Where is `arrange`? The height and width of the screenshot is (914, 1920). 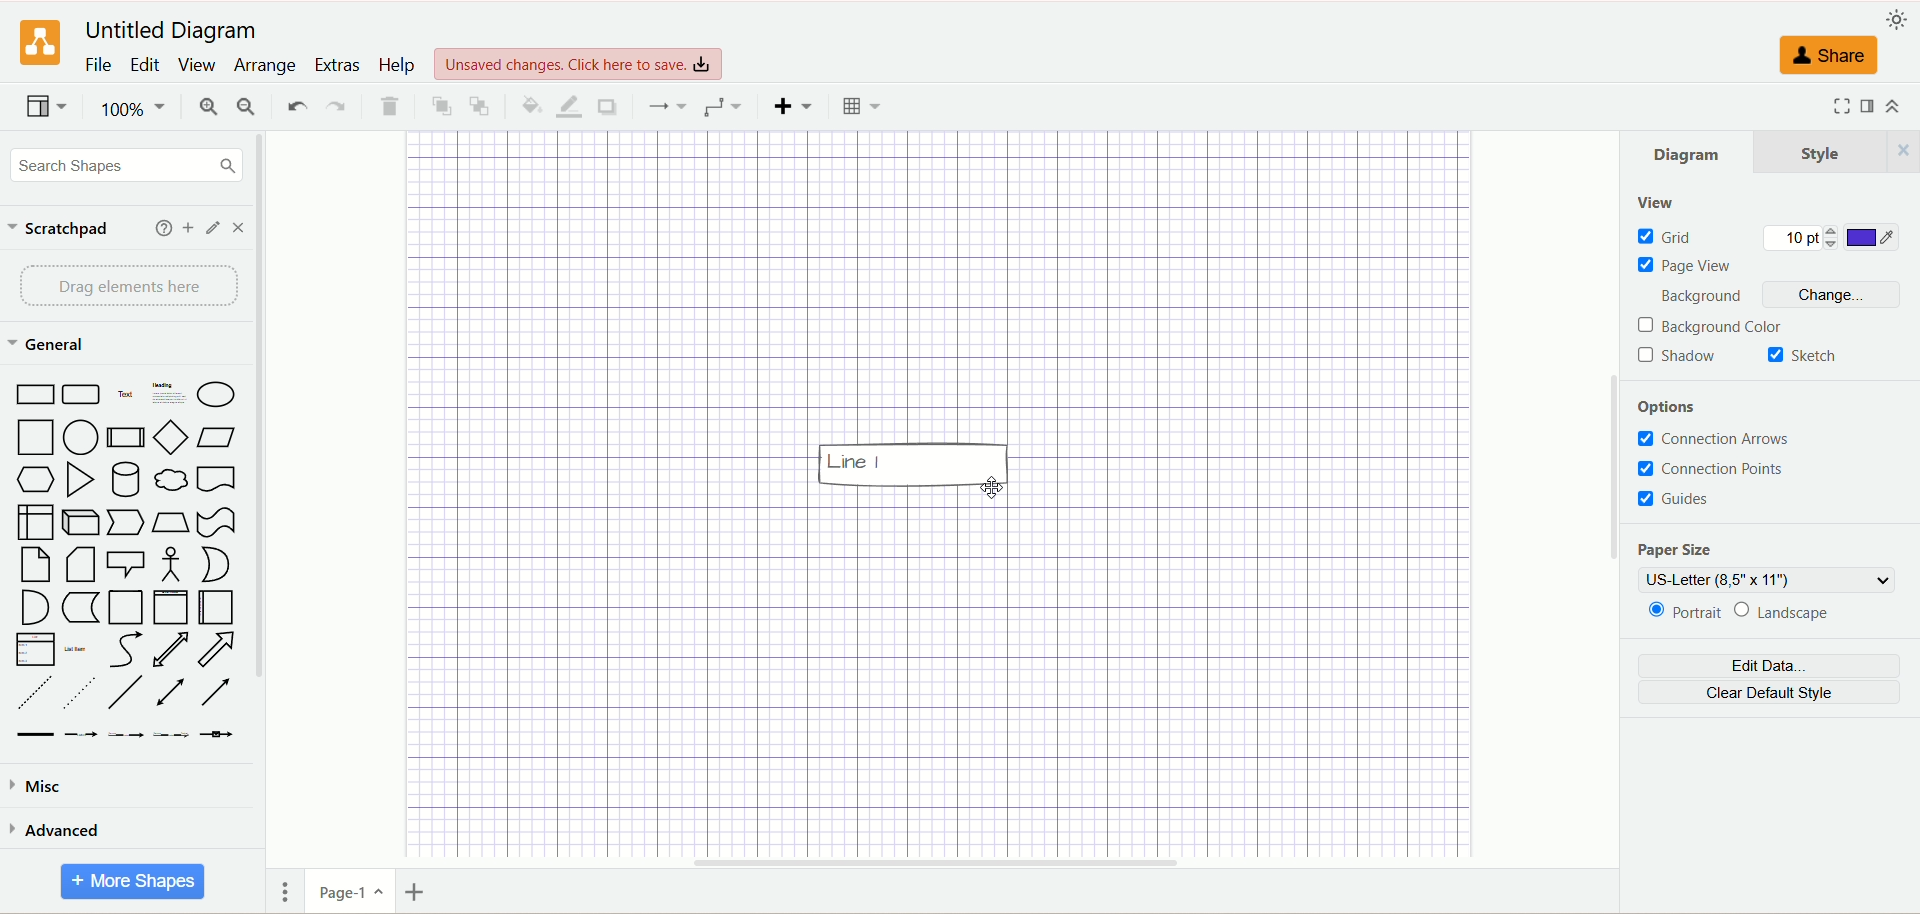 arrange is located at coordinates (266, 66).